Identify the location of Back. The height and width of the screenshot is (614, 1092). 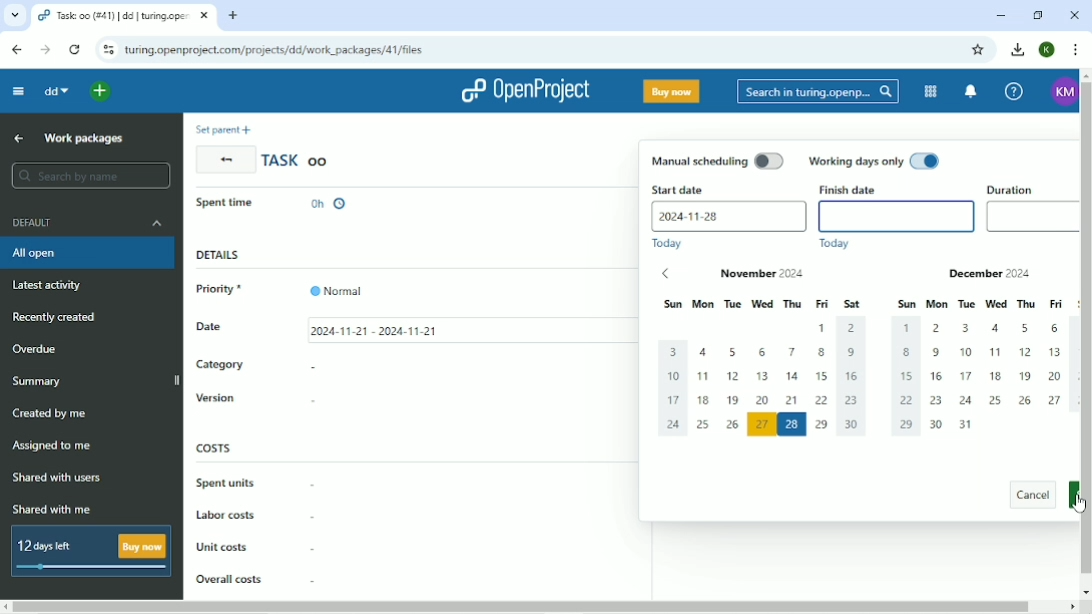
(18, 50).